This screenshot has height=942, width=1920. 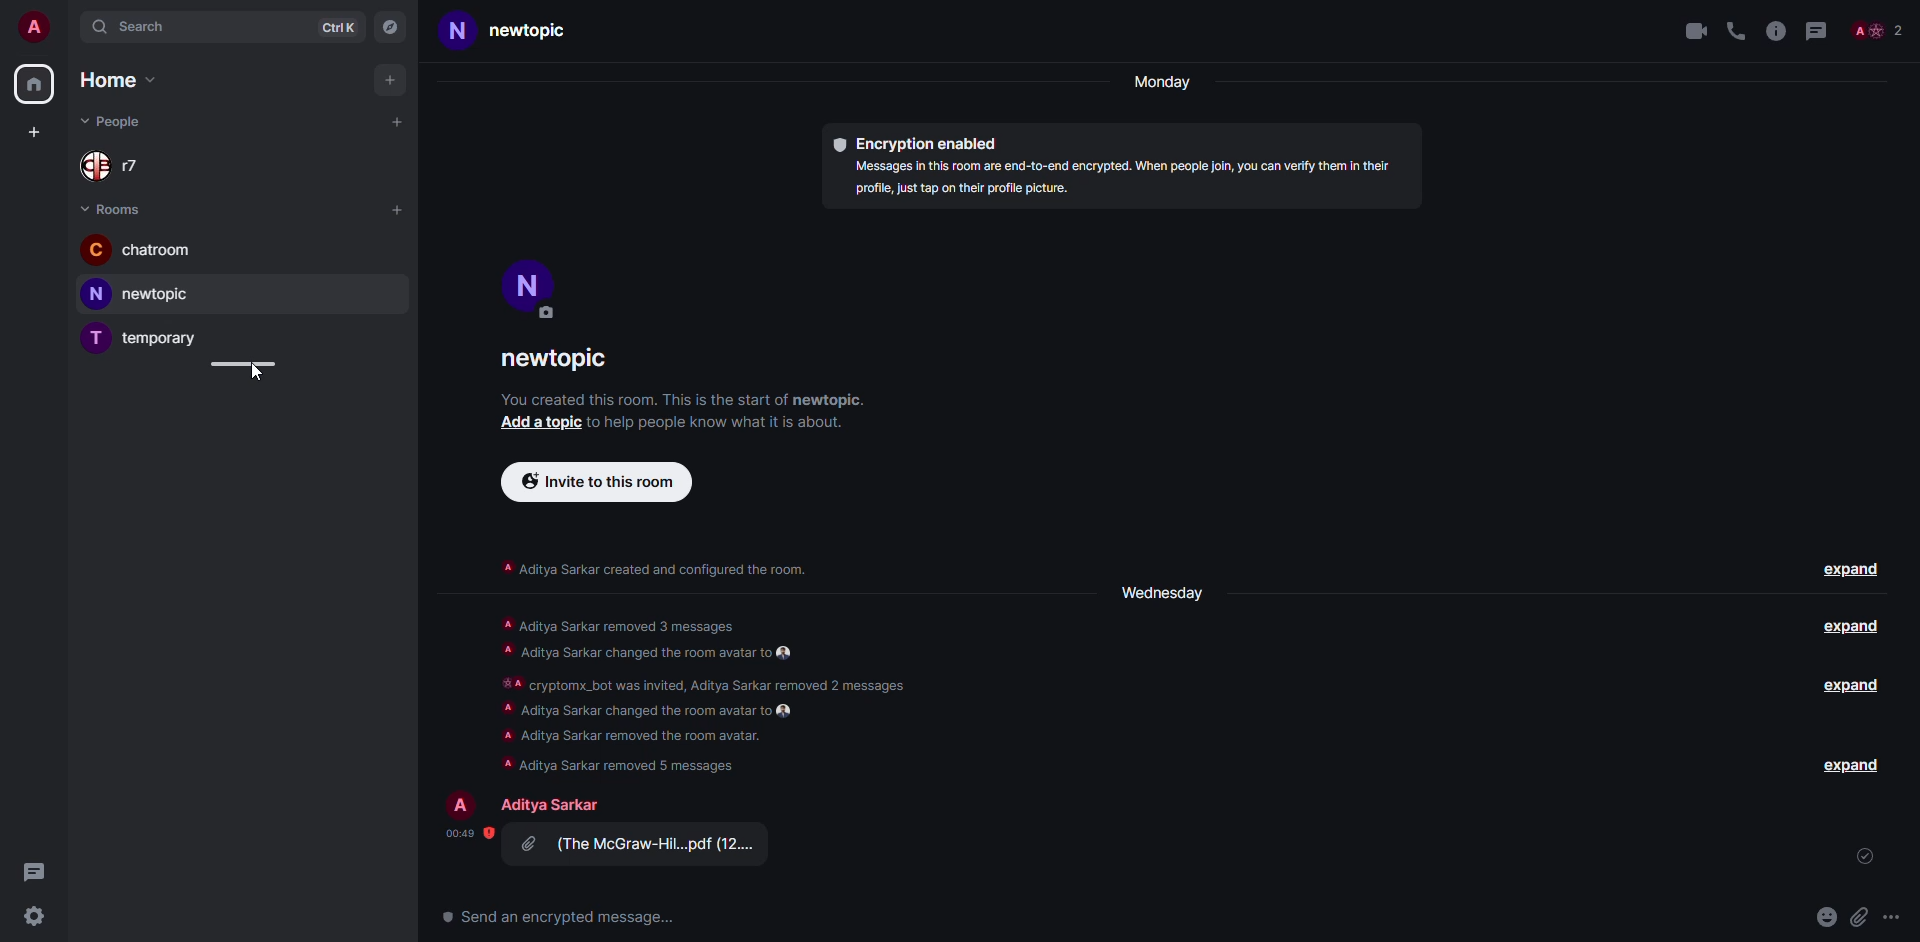 What do you see at coordinates (147, 250) in the screenshot?
I see `chatroom` at bounding box center [147, 250].